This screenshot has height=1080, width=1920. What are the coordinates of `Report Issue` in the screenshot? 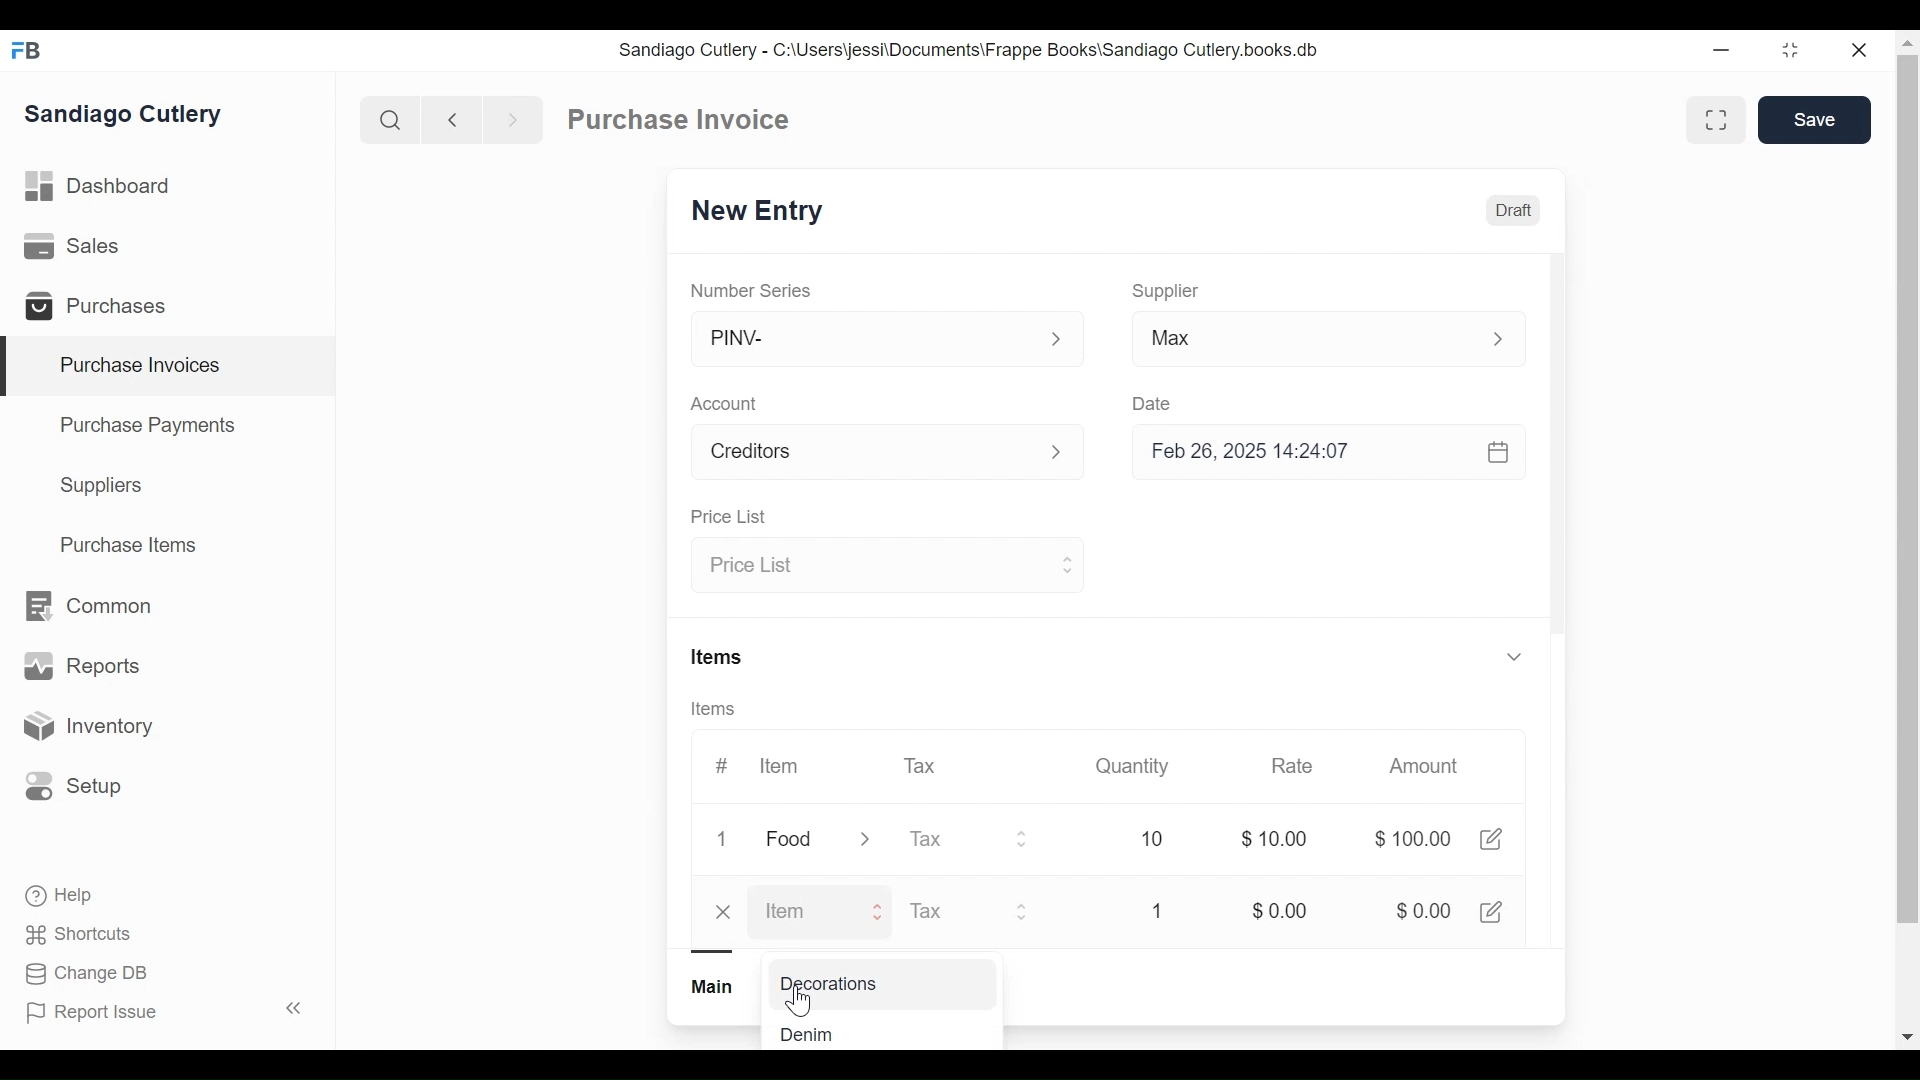 It's located at (163, 1011).